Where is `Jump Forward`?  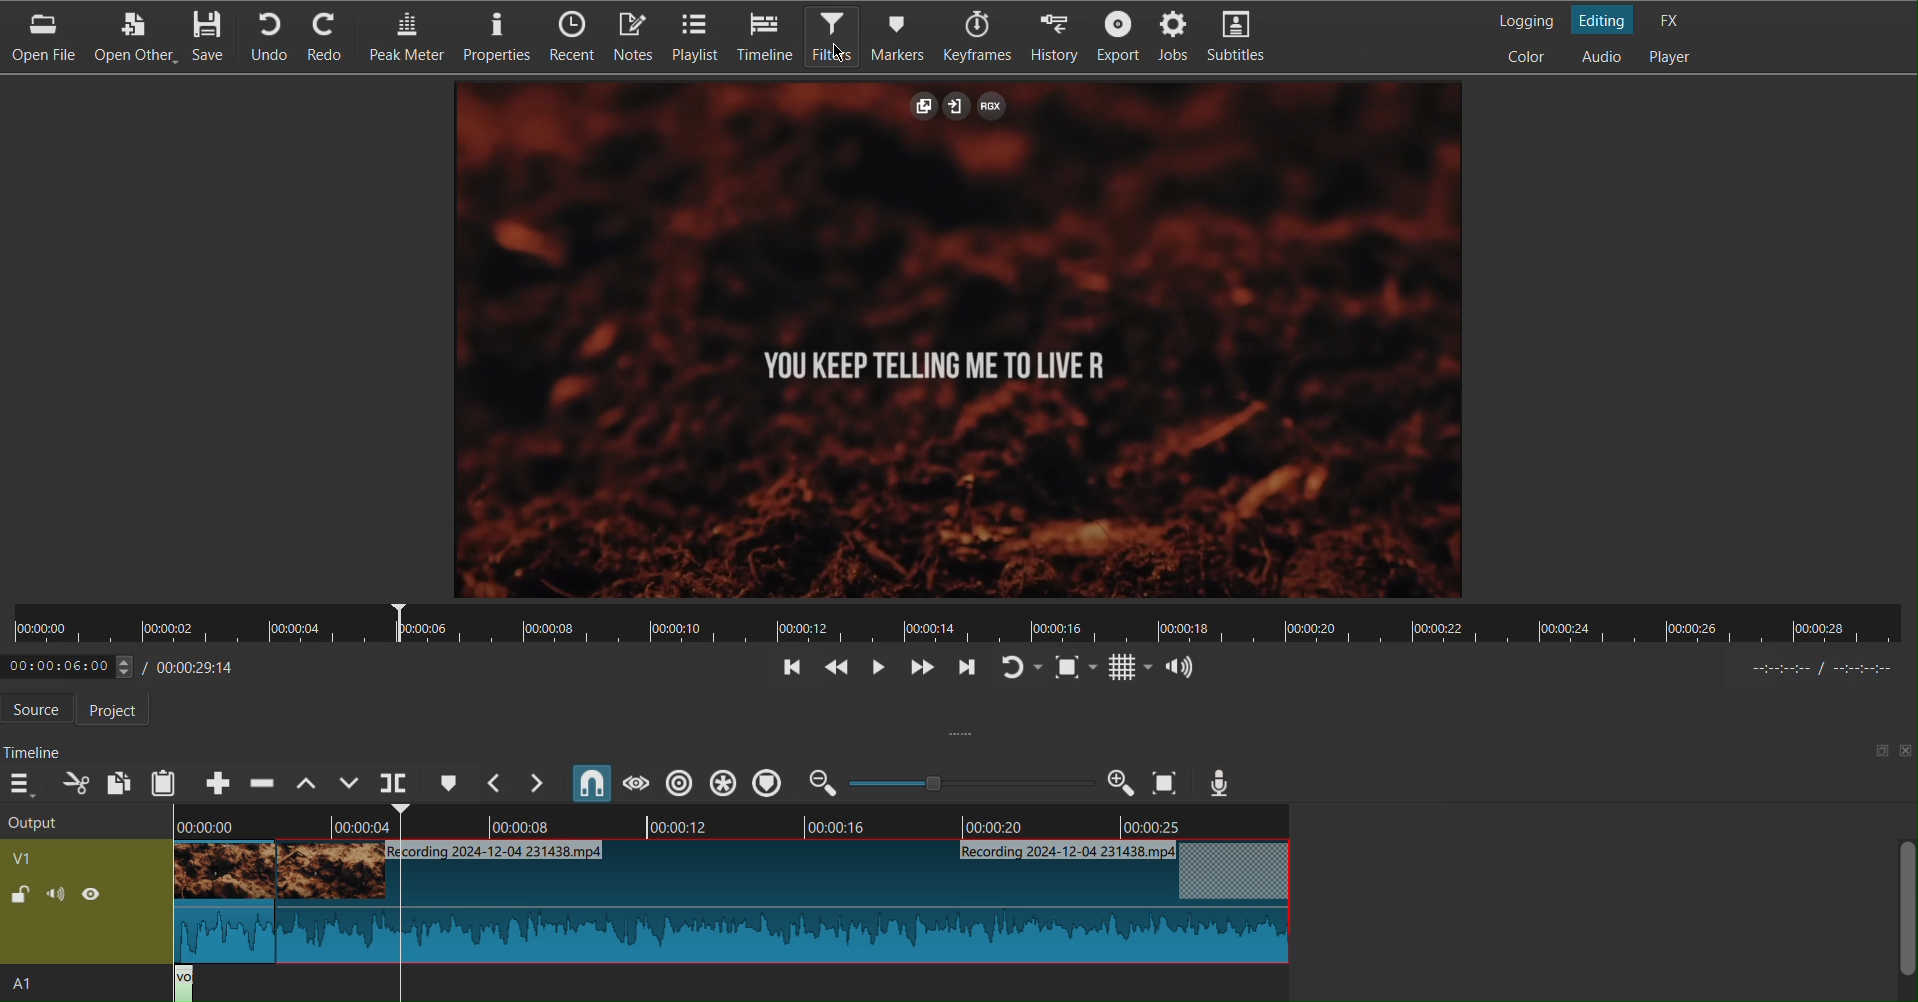 Jump Forward is located at coordinates (965, 670).